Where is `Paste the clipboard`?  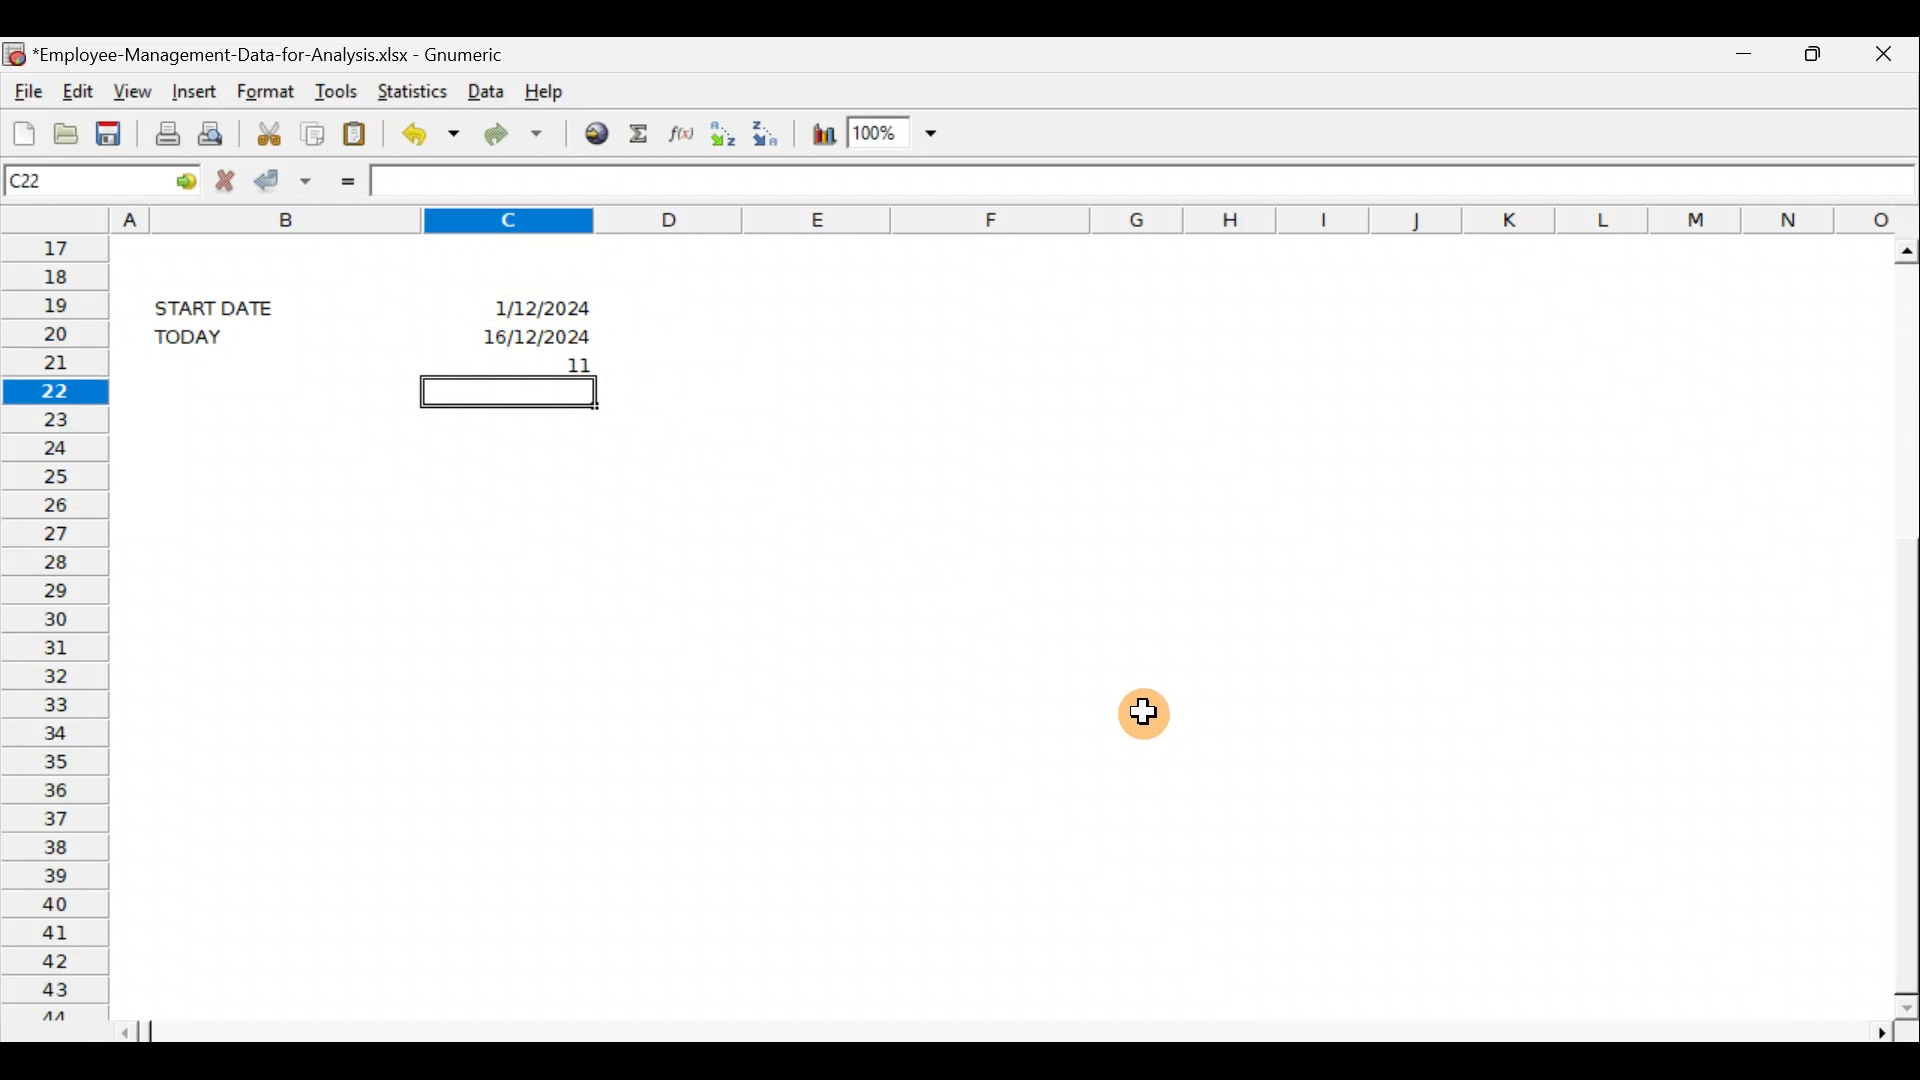 Paste the clipboard is located at coordinates (359, 130).